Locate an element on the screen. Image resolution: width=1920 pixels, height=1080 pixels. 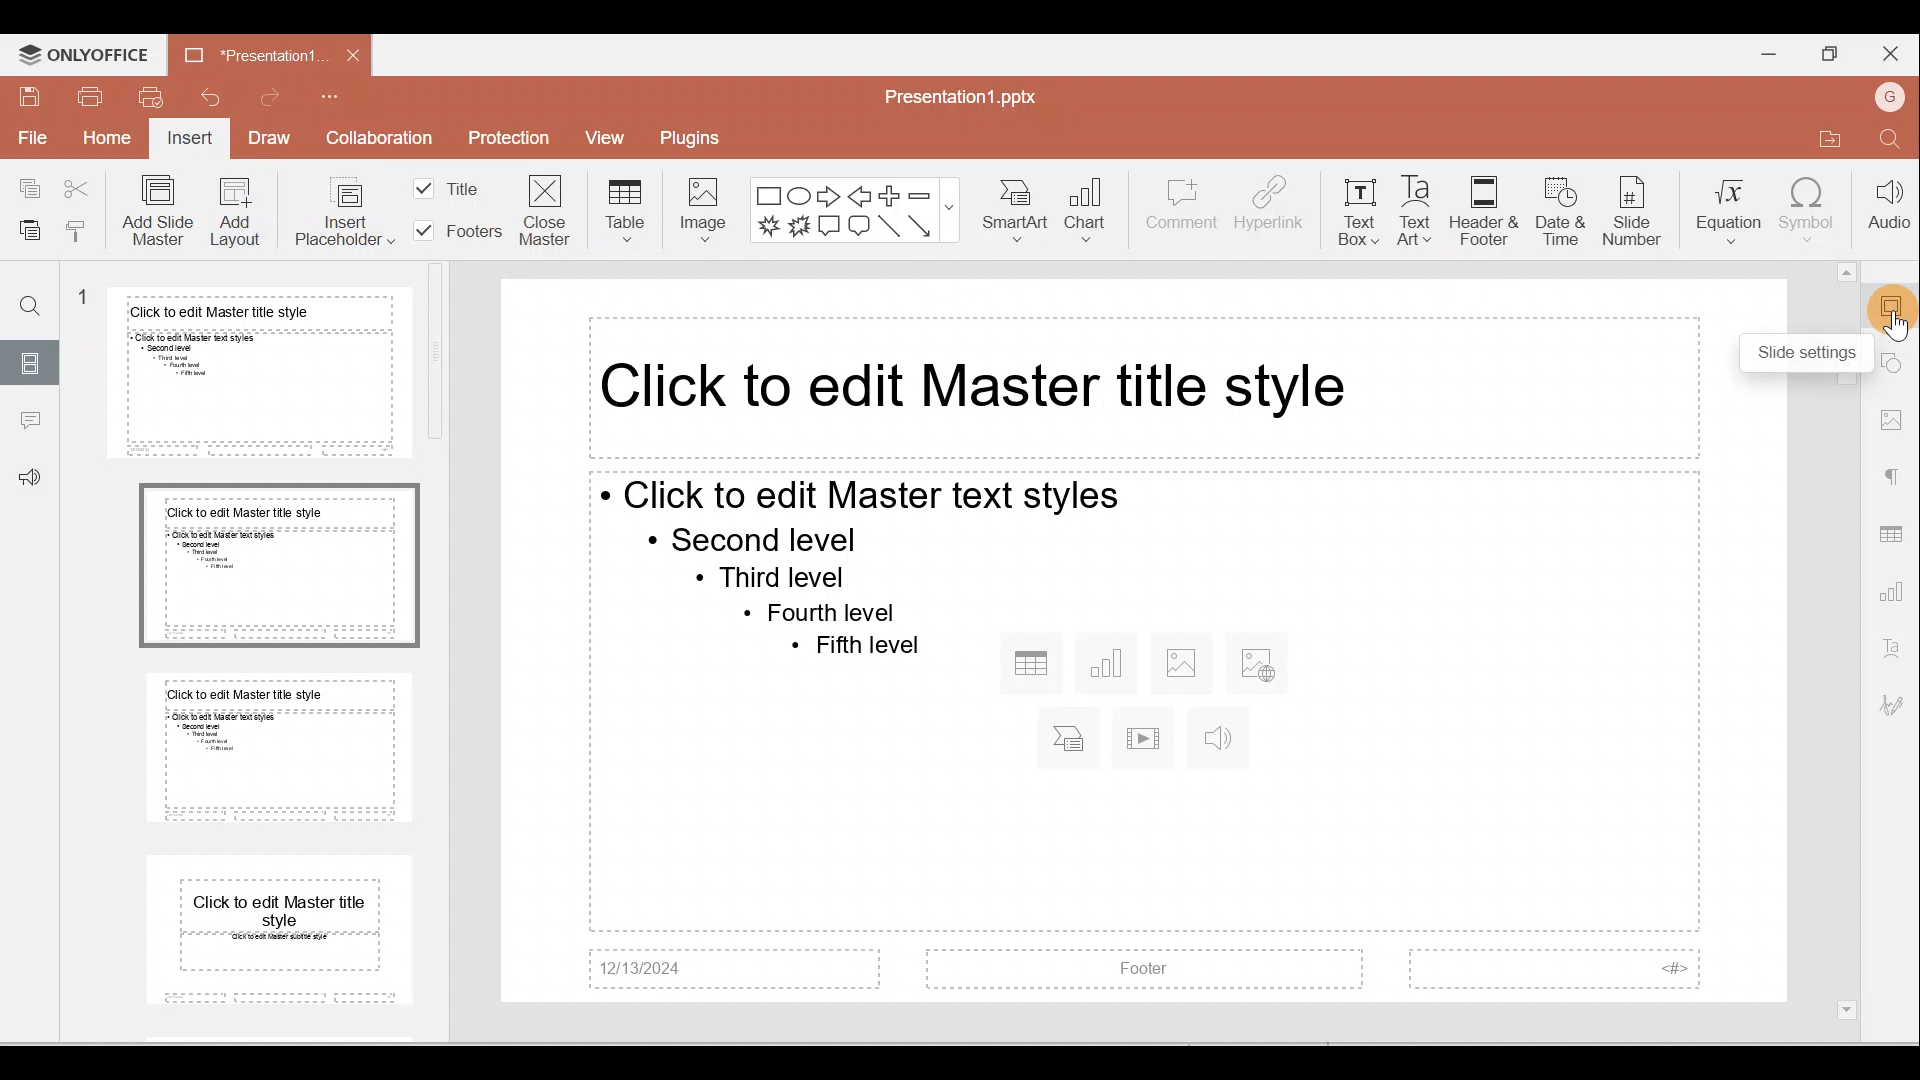
Open file location is located at coordinates (1830, 142).